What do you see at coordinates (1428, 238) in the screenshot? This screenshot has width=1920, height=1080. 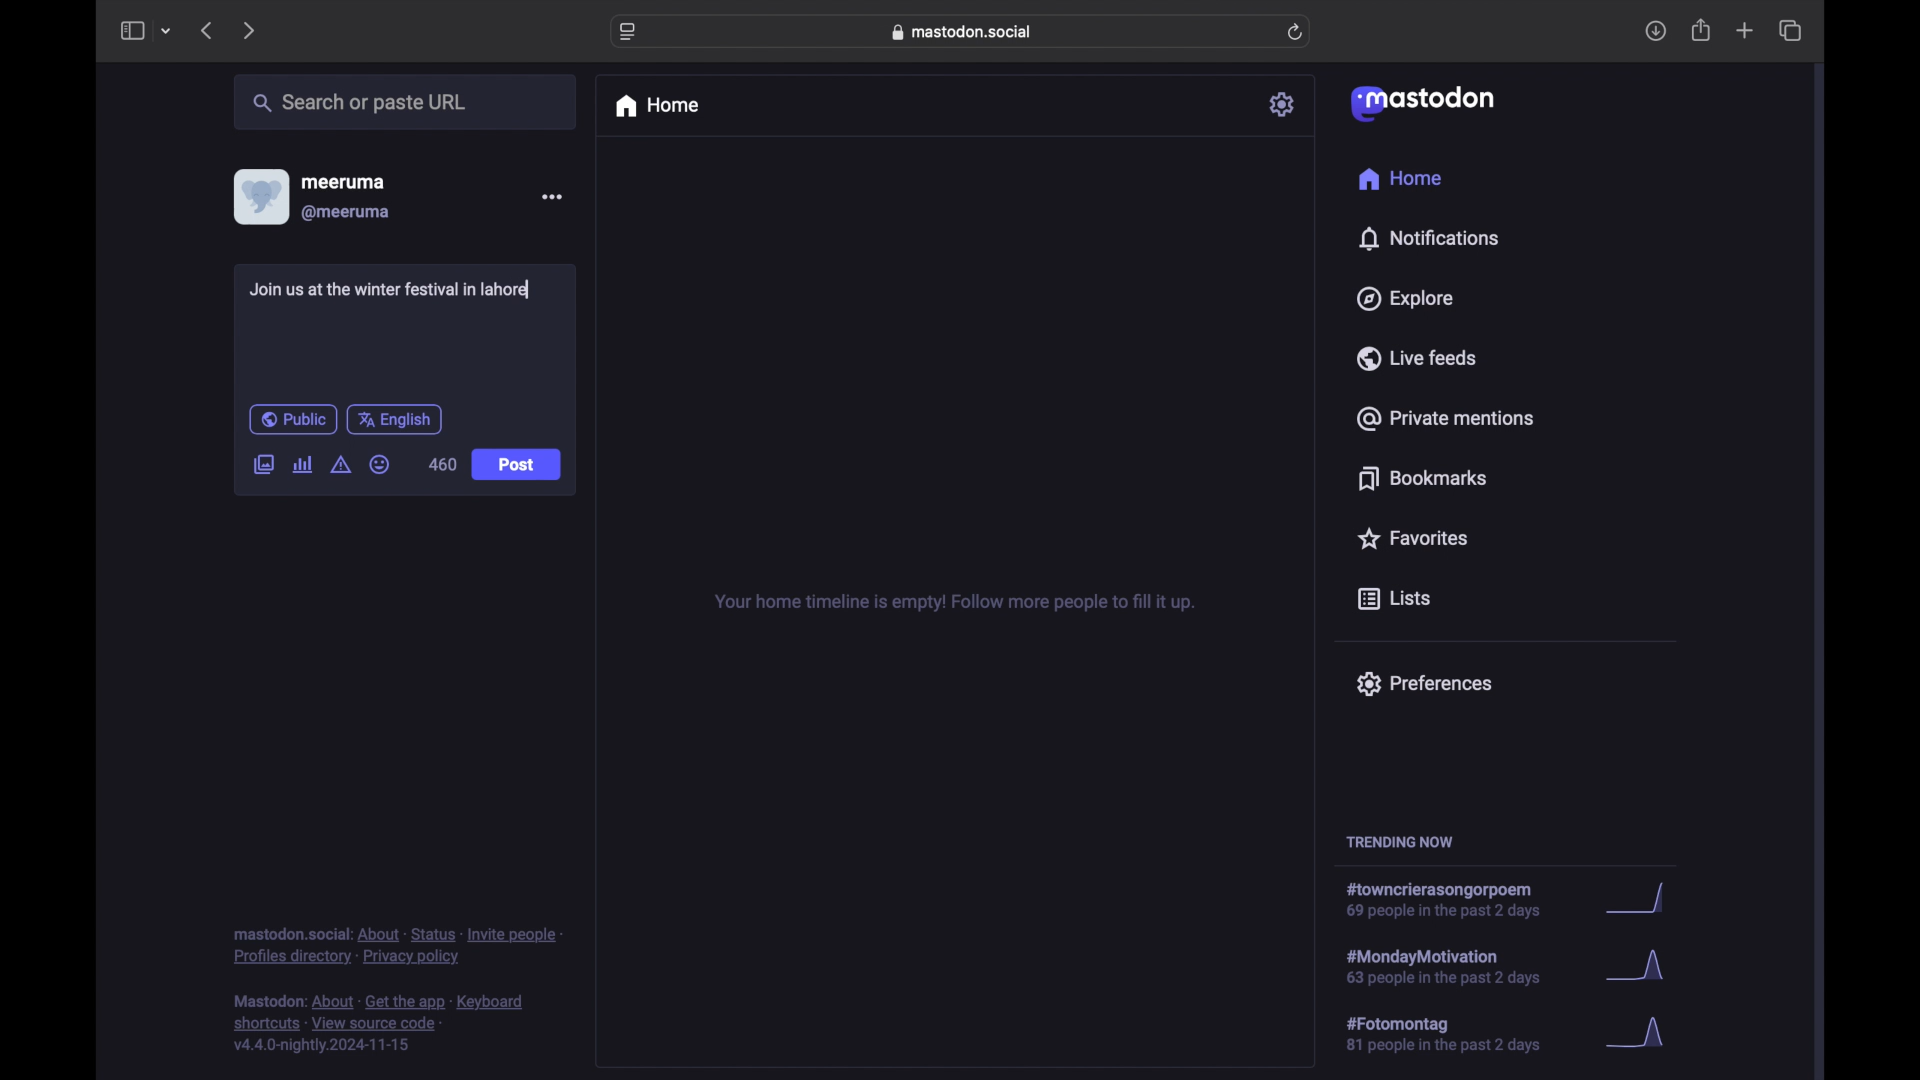 I see `notifications` at bounding box center [1428, 238].